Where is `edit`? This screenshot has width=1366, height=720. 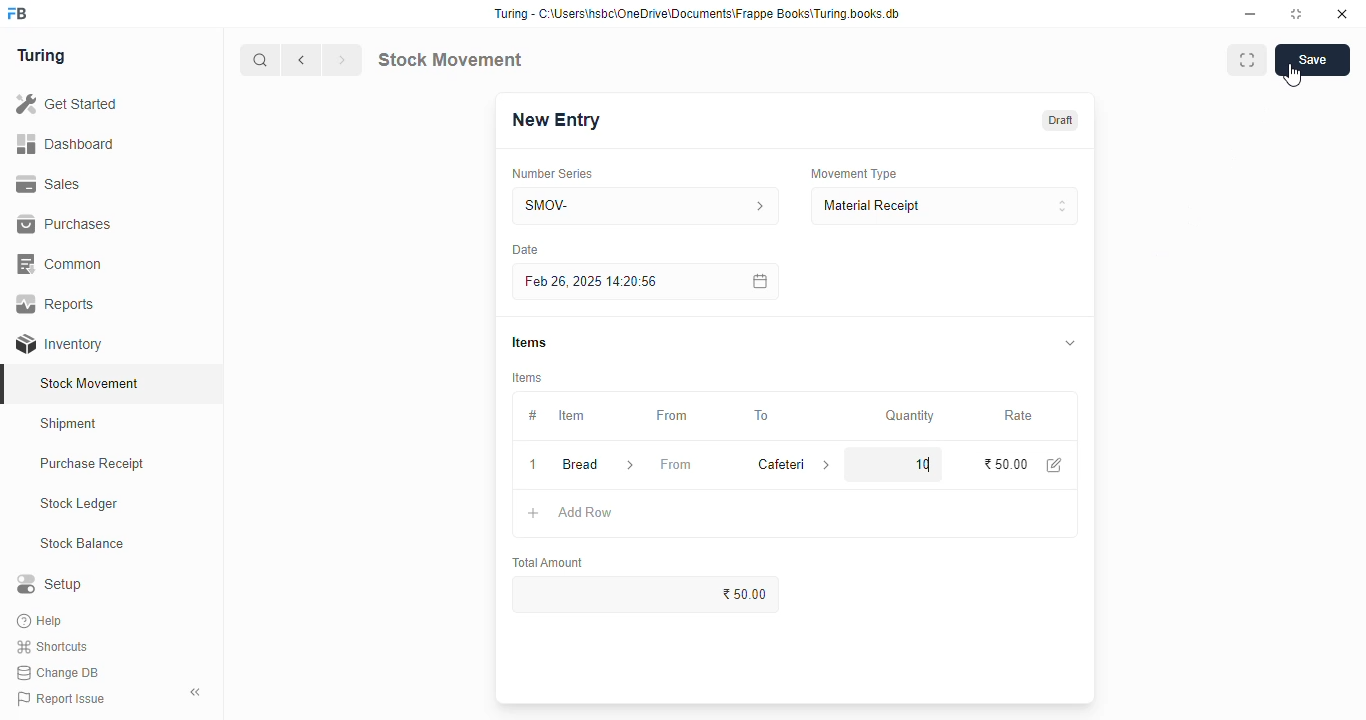
edit is located at coordinates (1055, 465).